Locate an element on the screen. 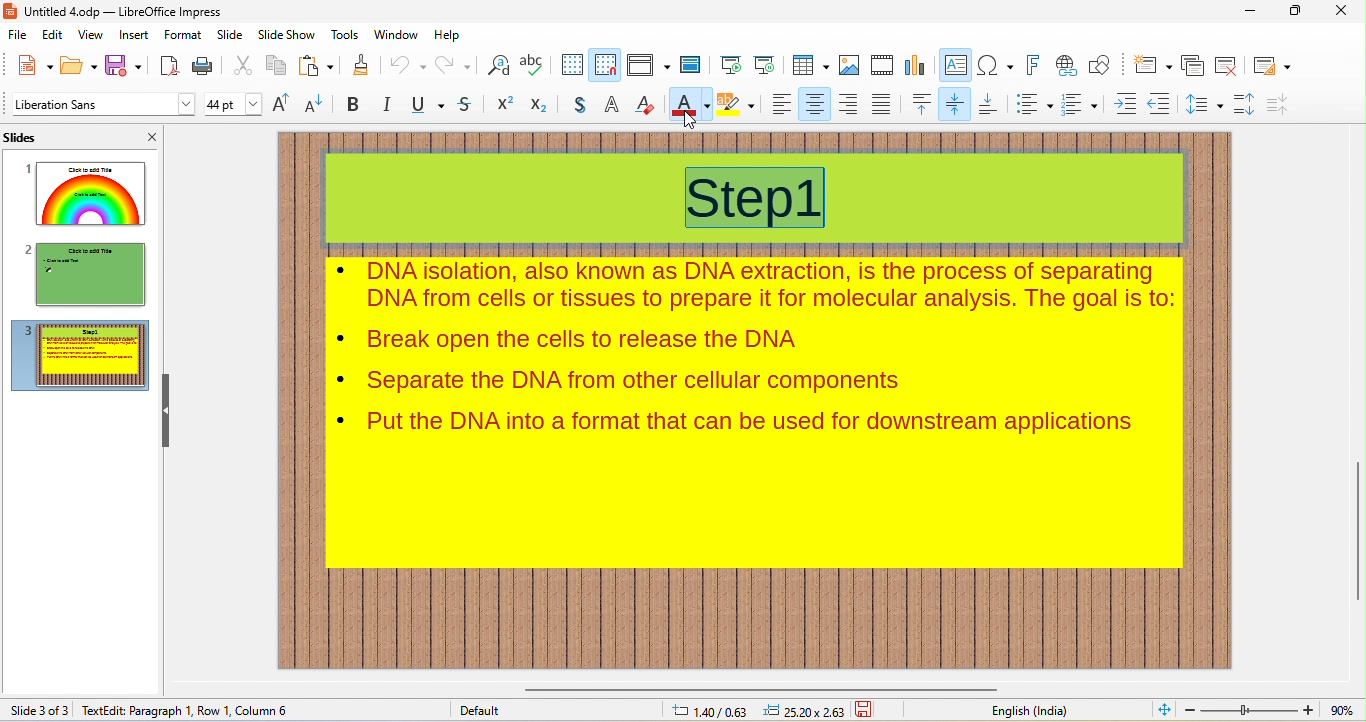 The image size is (1366, 722). start from current is located at coordinates (764, 63).